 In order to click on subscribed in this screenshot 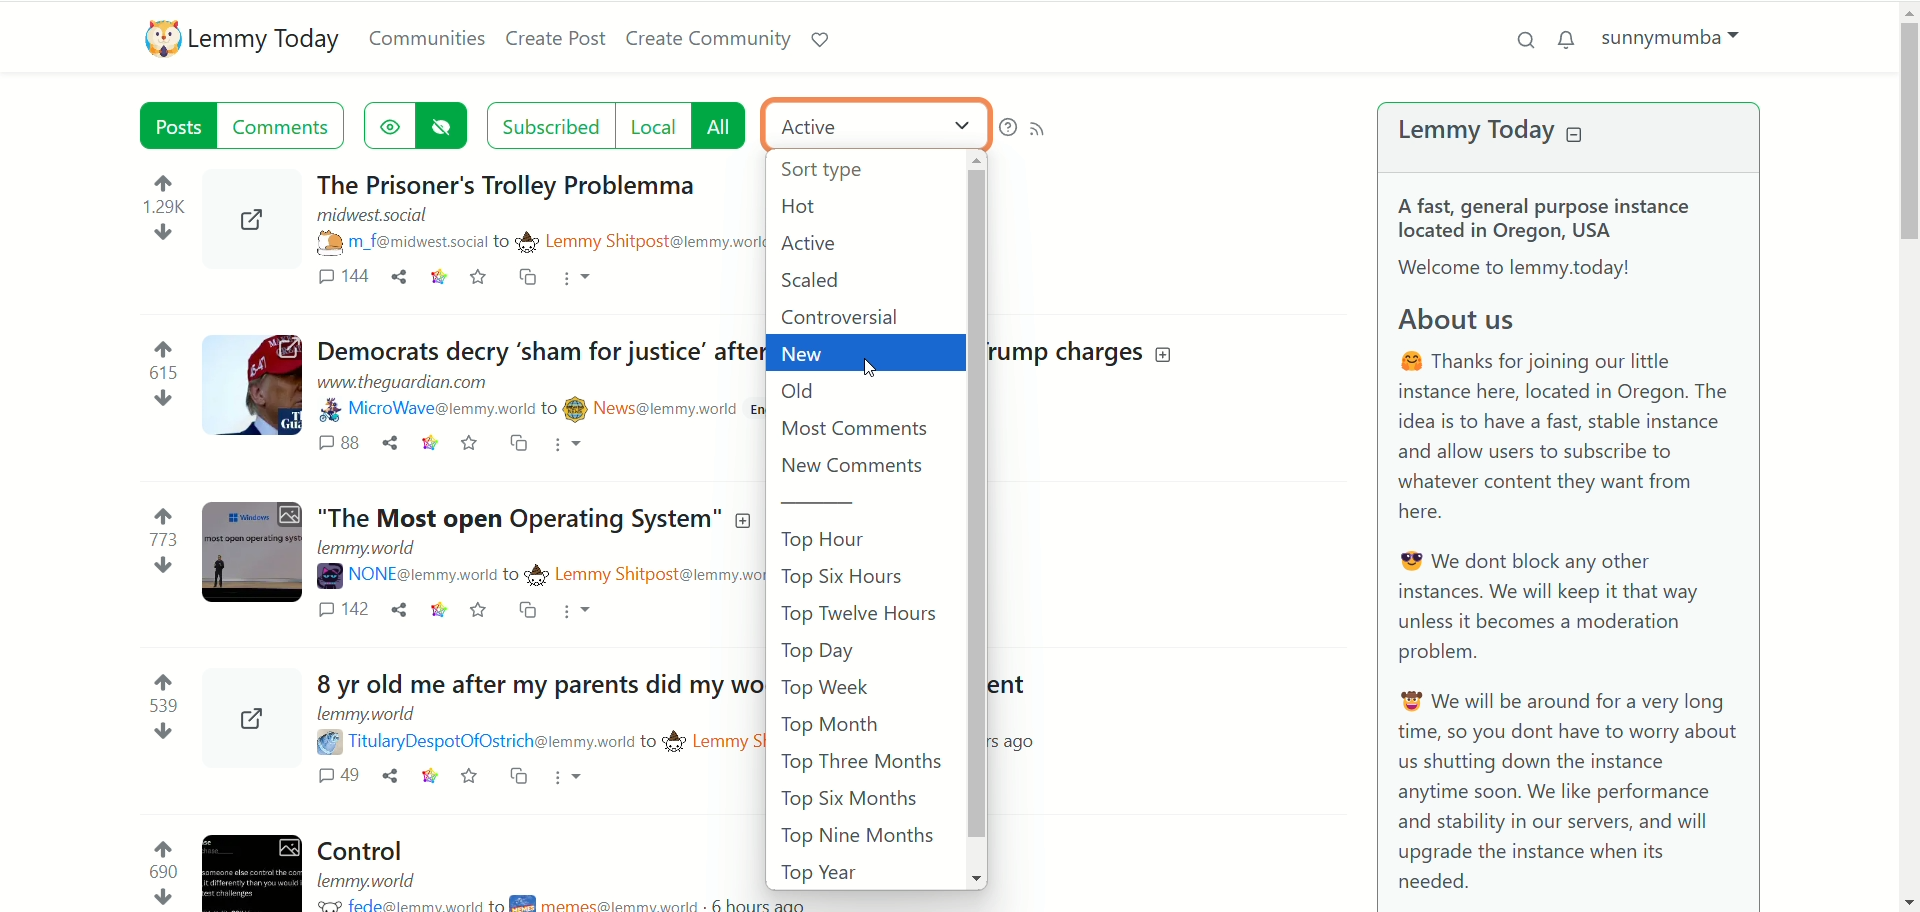, I will do `click(548, 125)`.